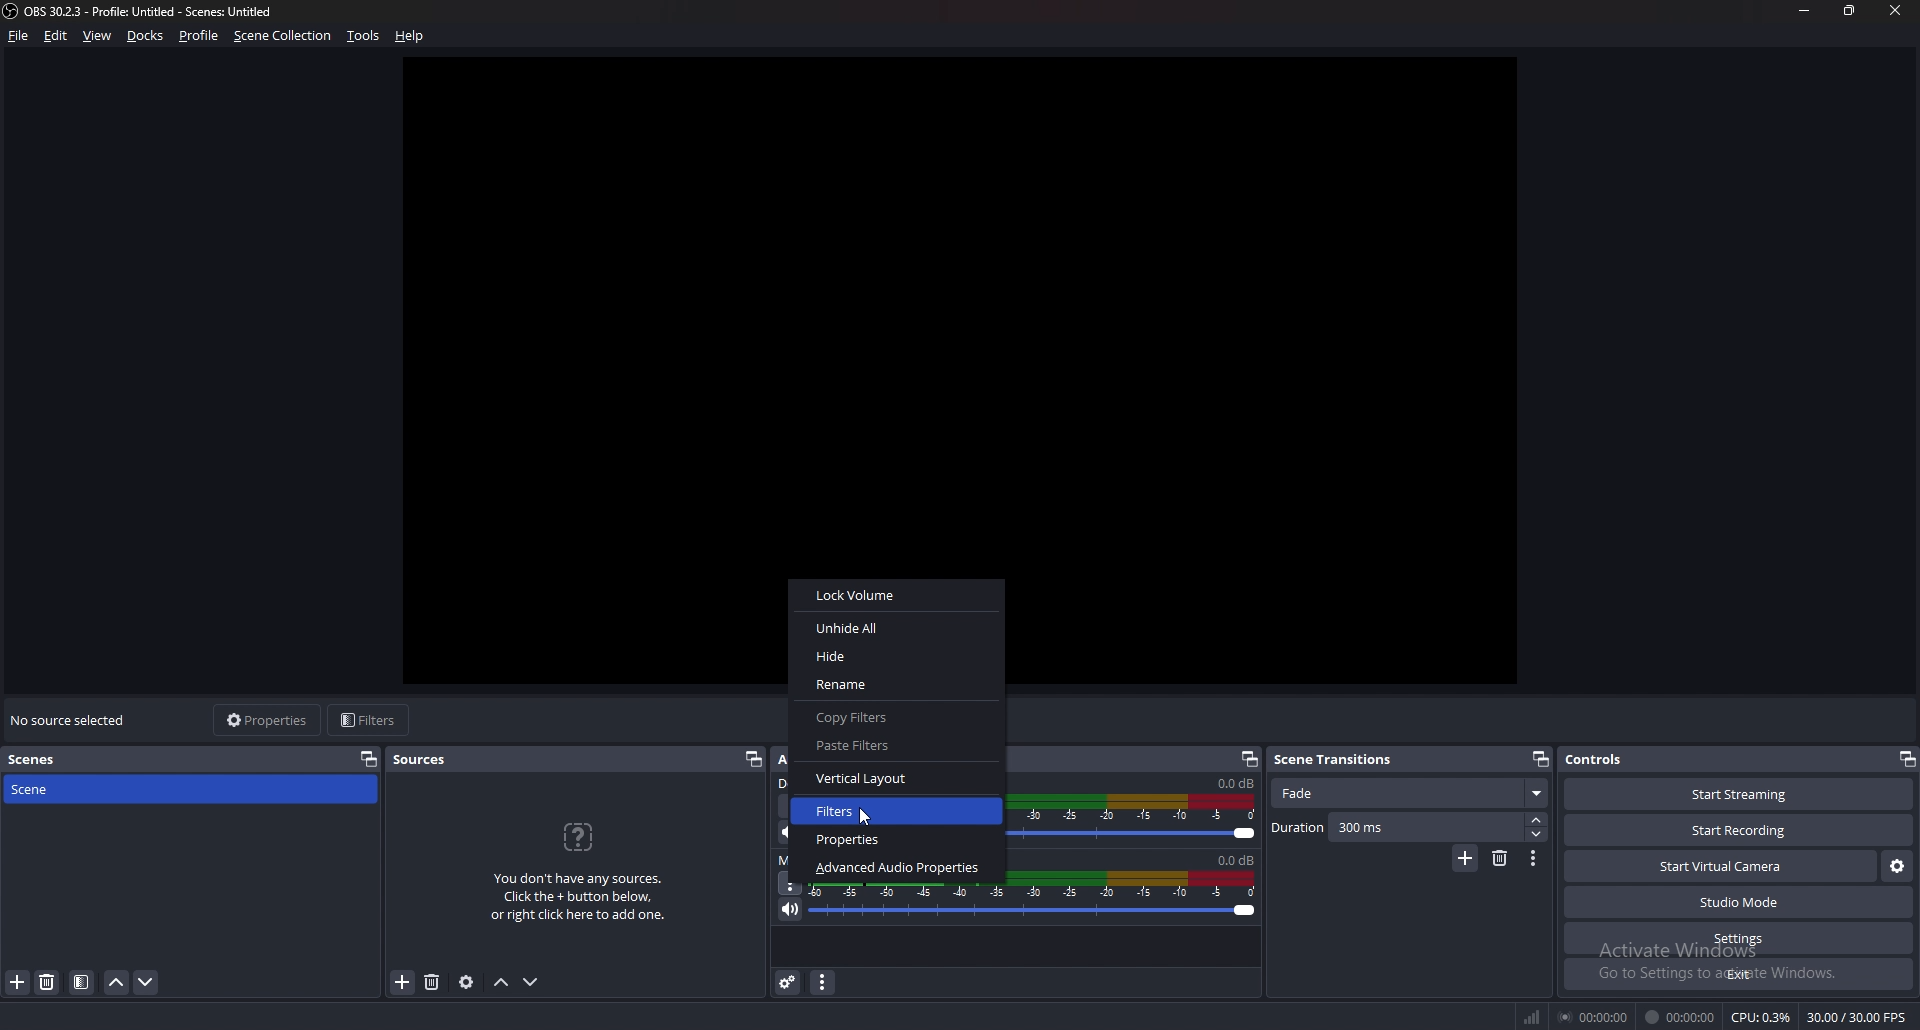 This screenshot has width=1920, height=1030. I want to click on resize, so click(1853, 10).